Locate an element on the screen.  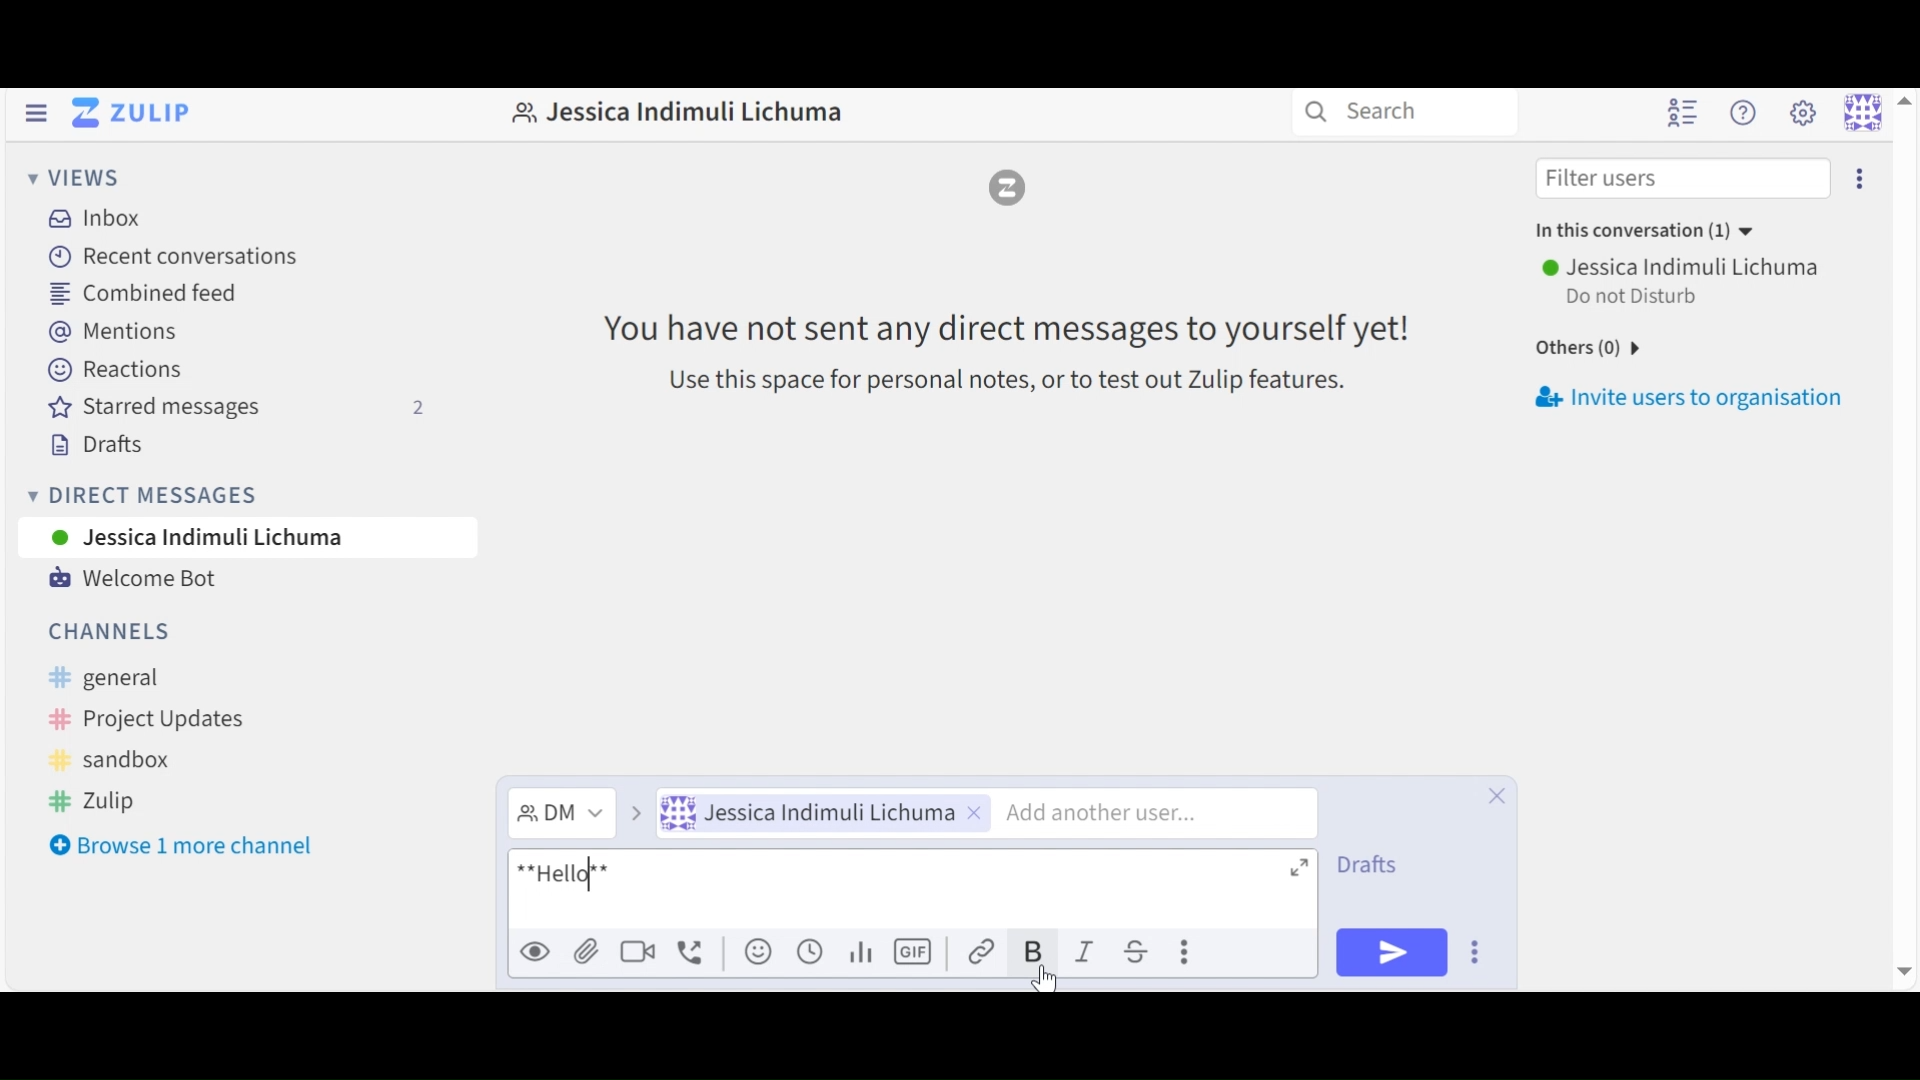
Message is located at coordinates (915, 888).